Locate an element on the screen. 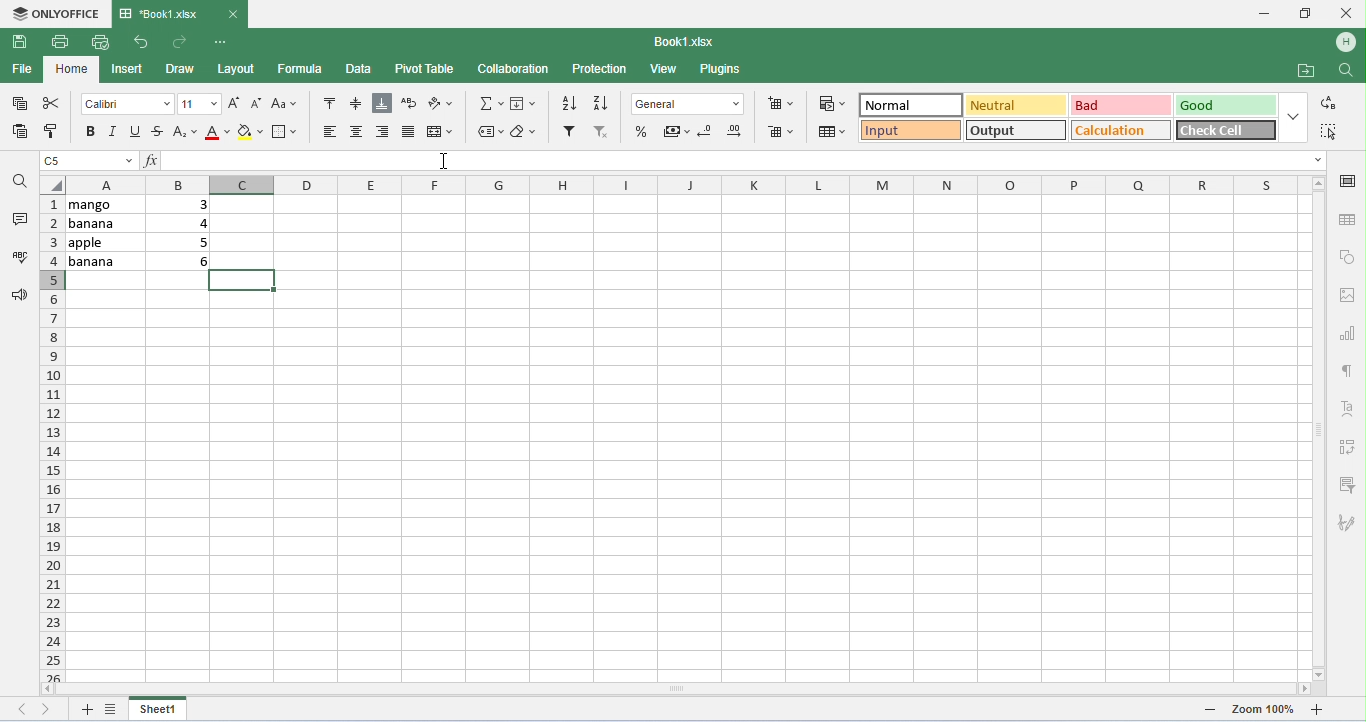 The height and width of the screenshot is (722, 1366). comments is located at coordinates (23, 218).